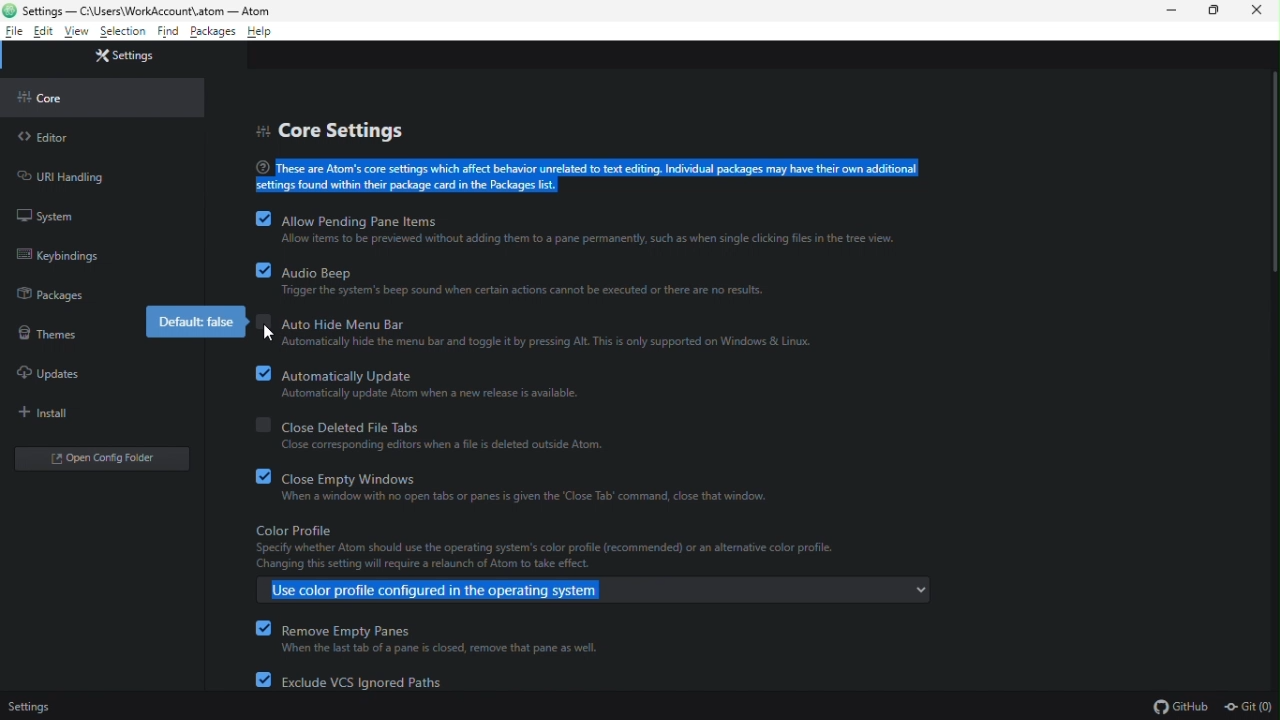 The height and width of the screenshot is (720, 1280). I want to click on packages, so click(52, 296).